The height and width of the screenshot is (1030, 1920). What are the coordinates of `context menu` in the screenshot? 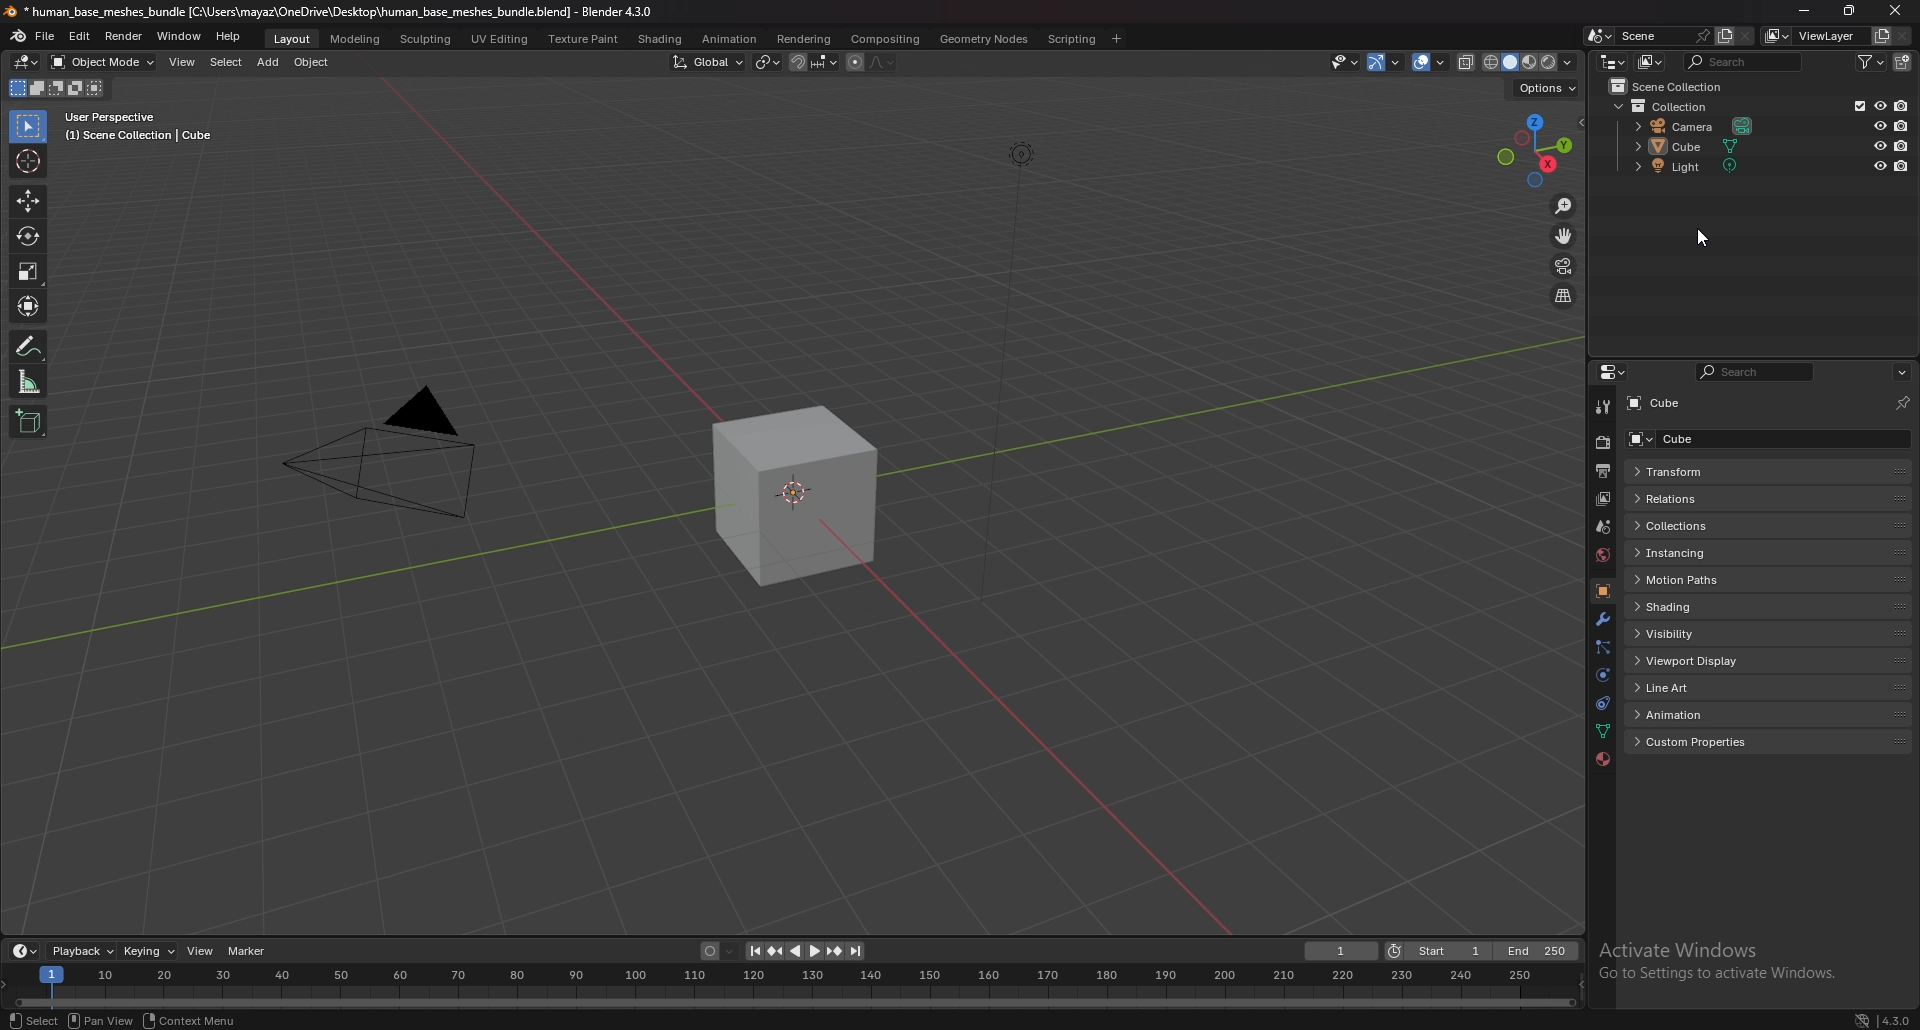 It's located at (195, 1021).